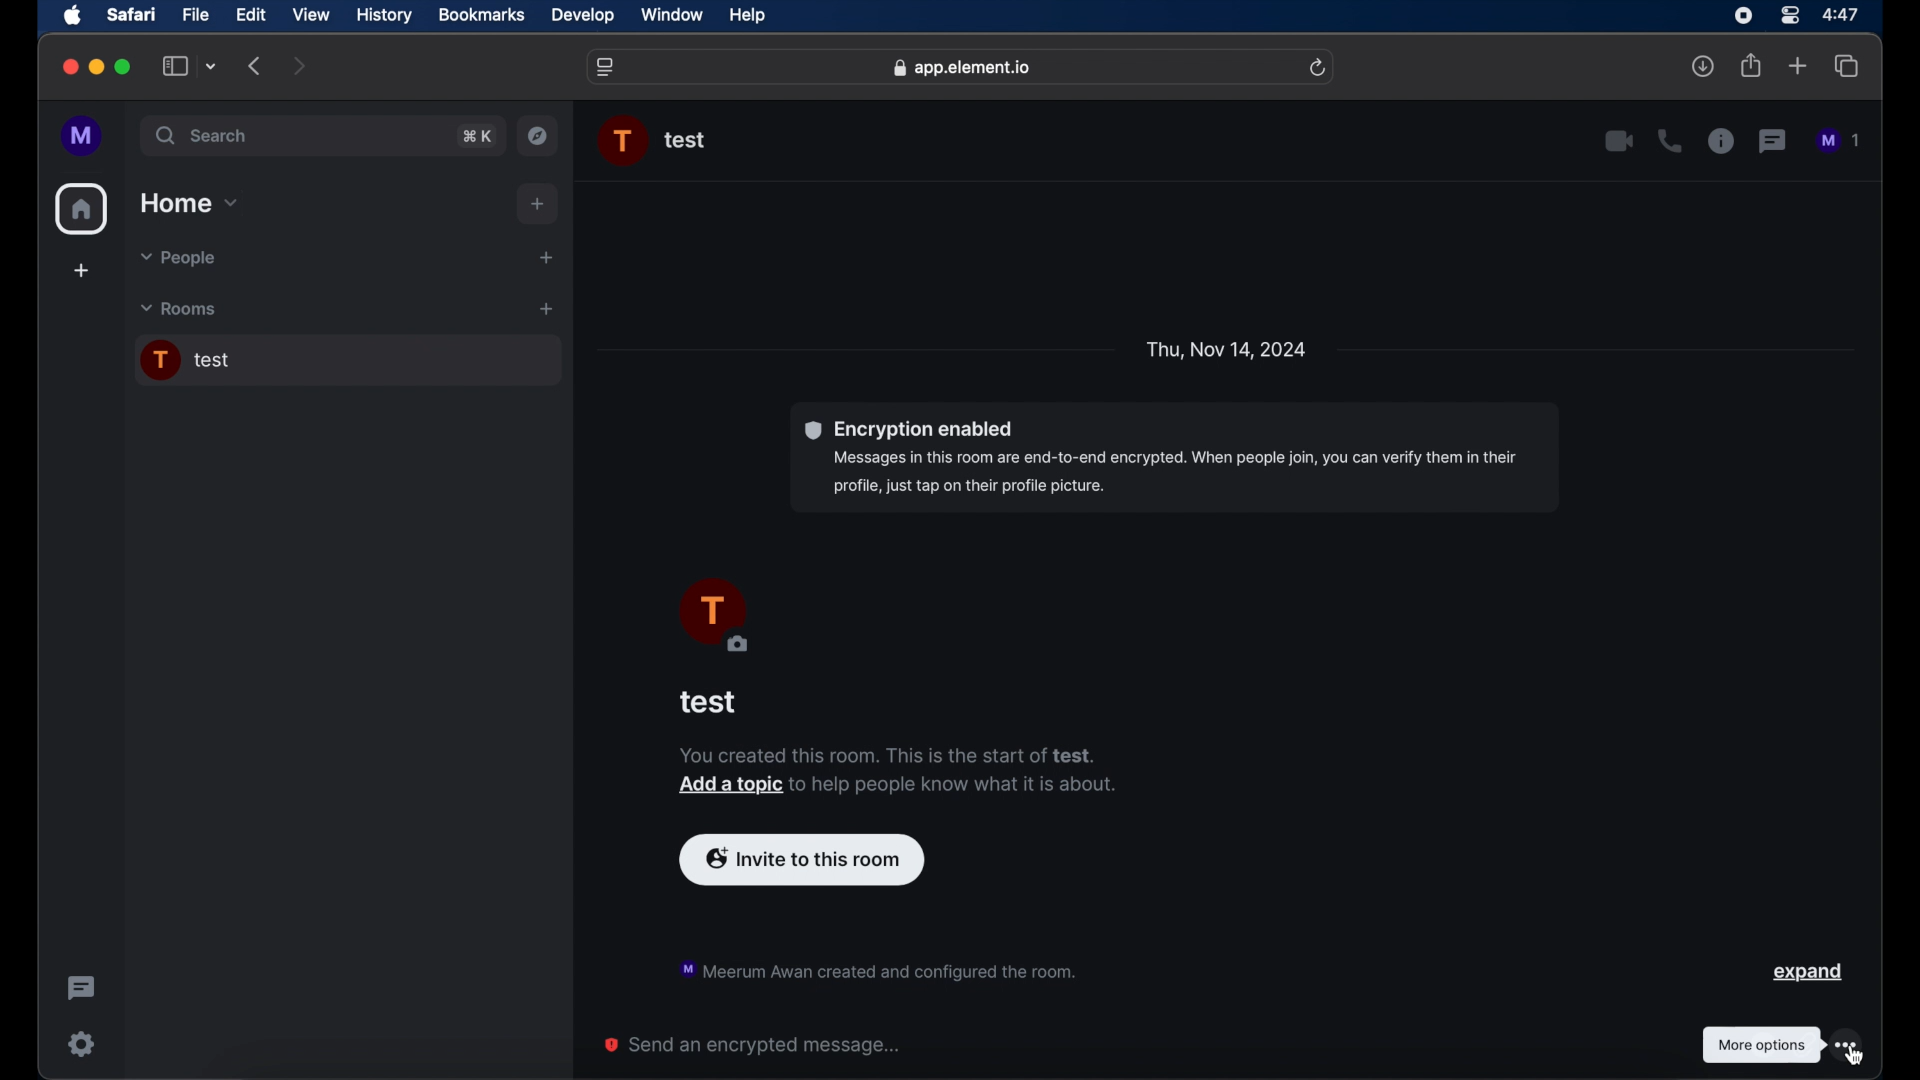  I want to click on downloads, so click(1705, 67).